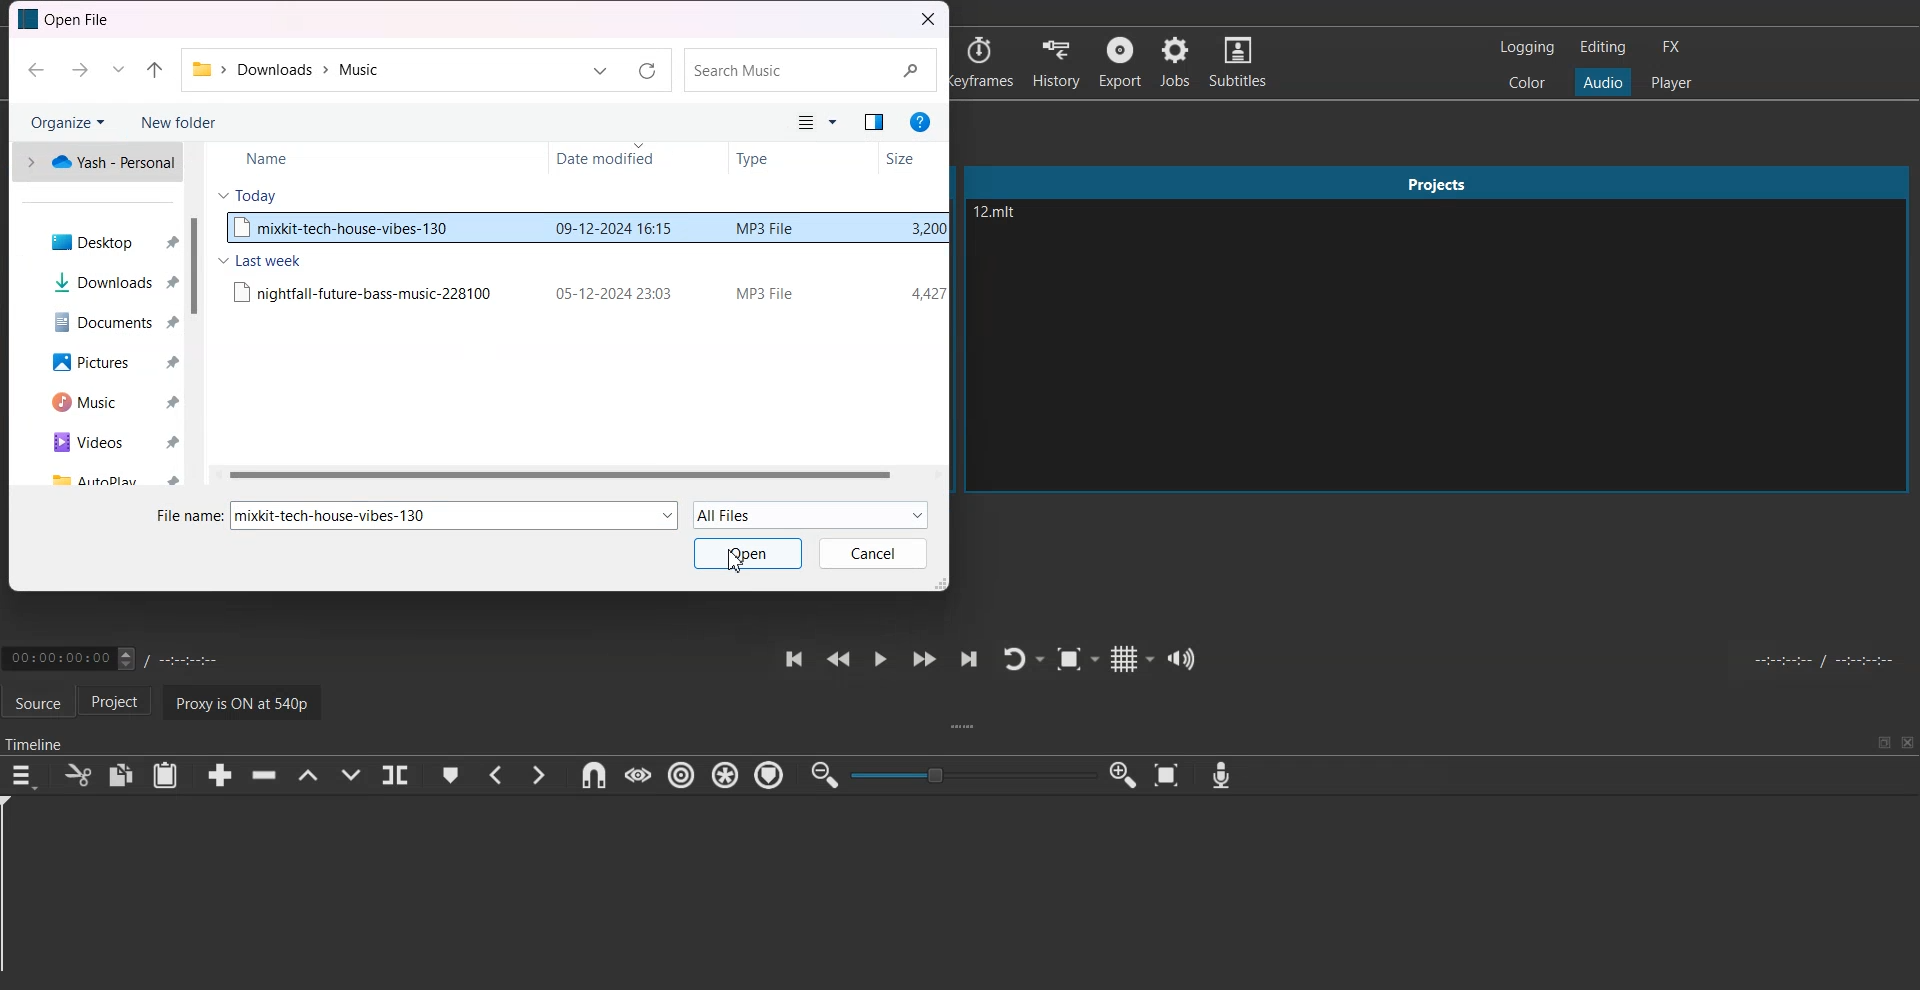 The height and width of the screenshot is (990, 1920). Describe the element at coordinates (637, 775) in the screenshot. I see `Scrub while dragging` at that location.